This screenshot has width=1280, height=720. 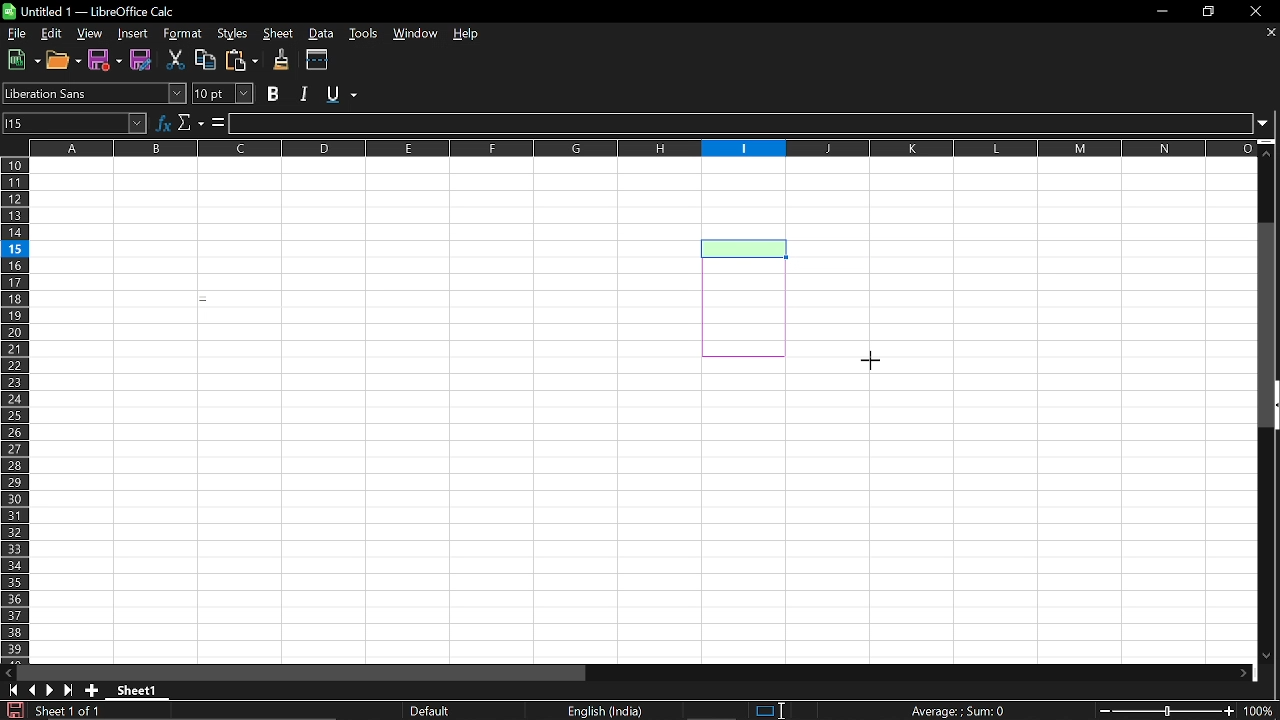 I want to click on Formula, so click(x=218, y=124).